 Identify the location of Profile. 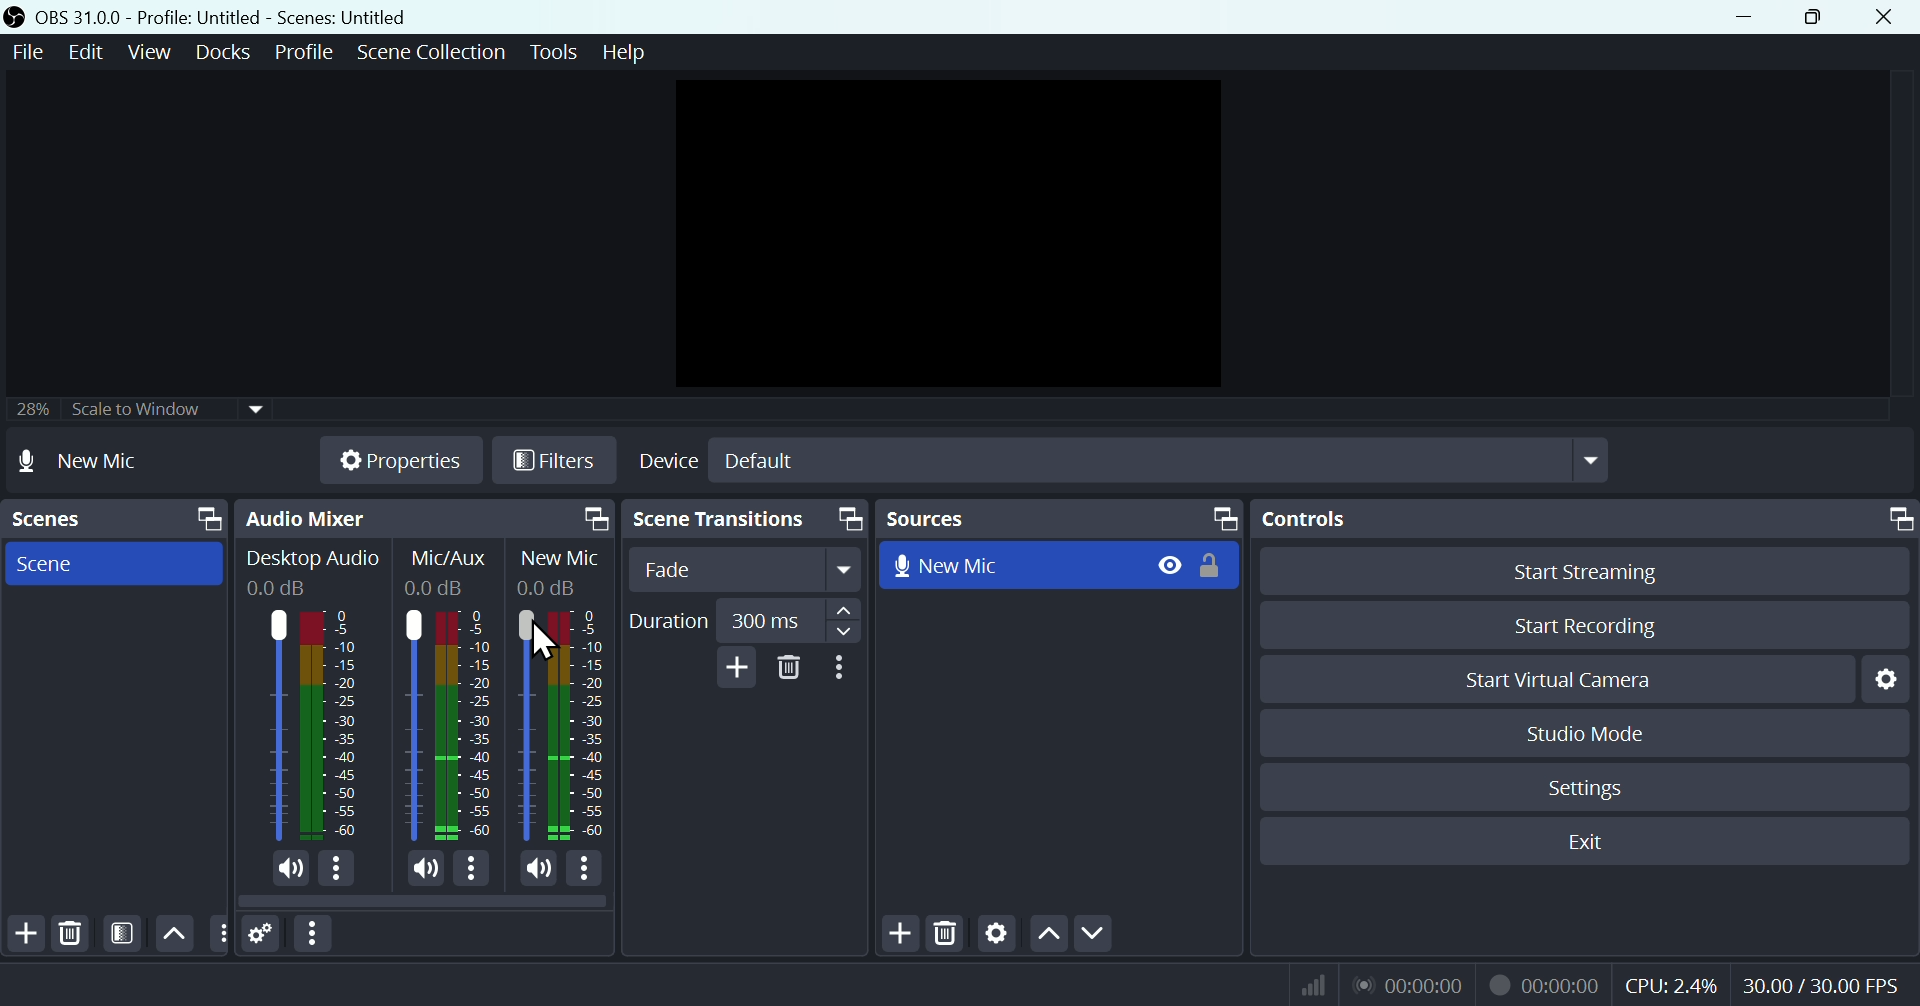
(304, 52).